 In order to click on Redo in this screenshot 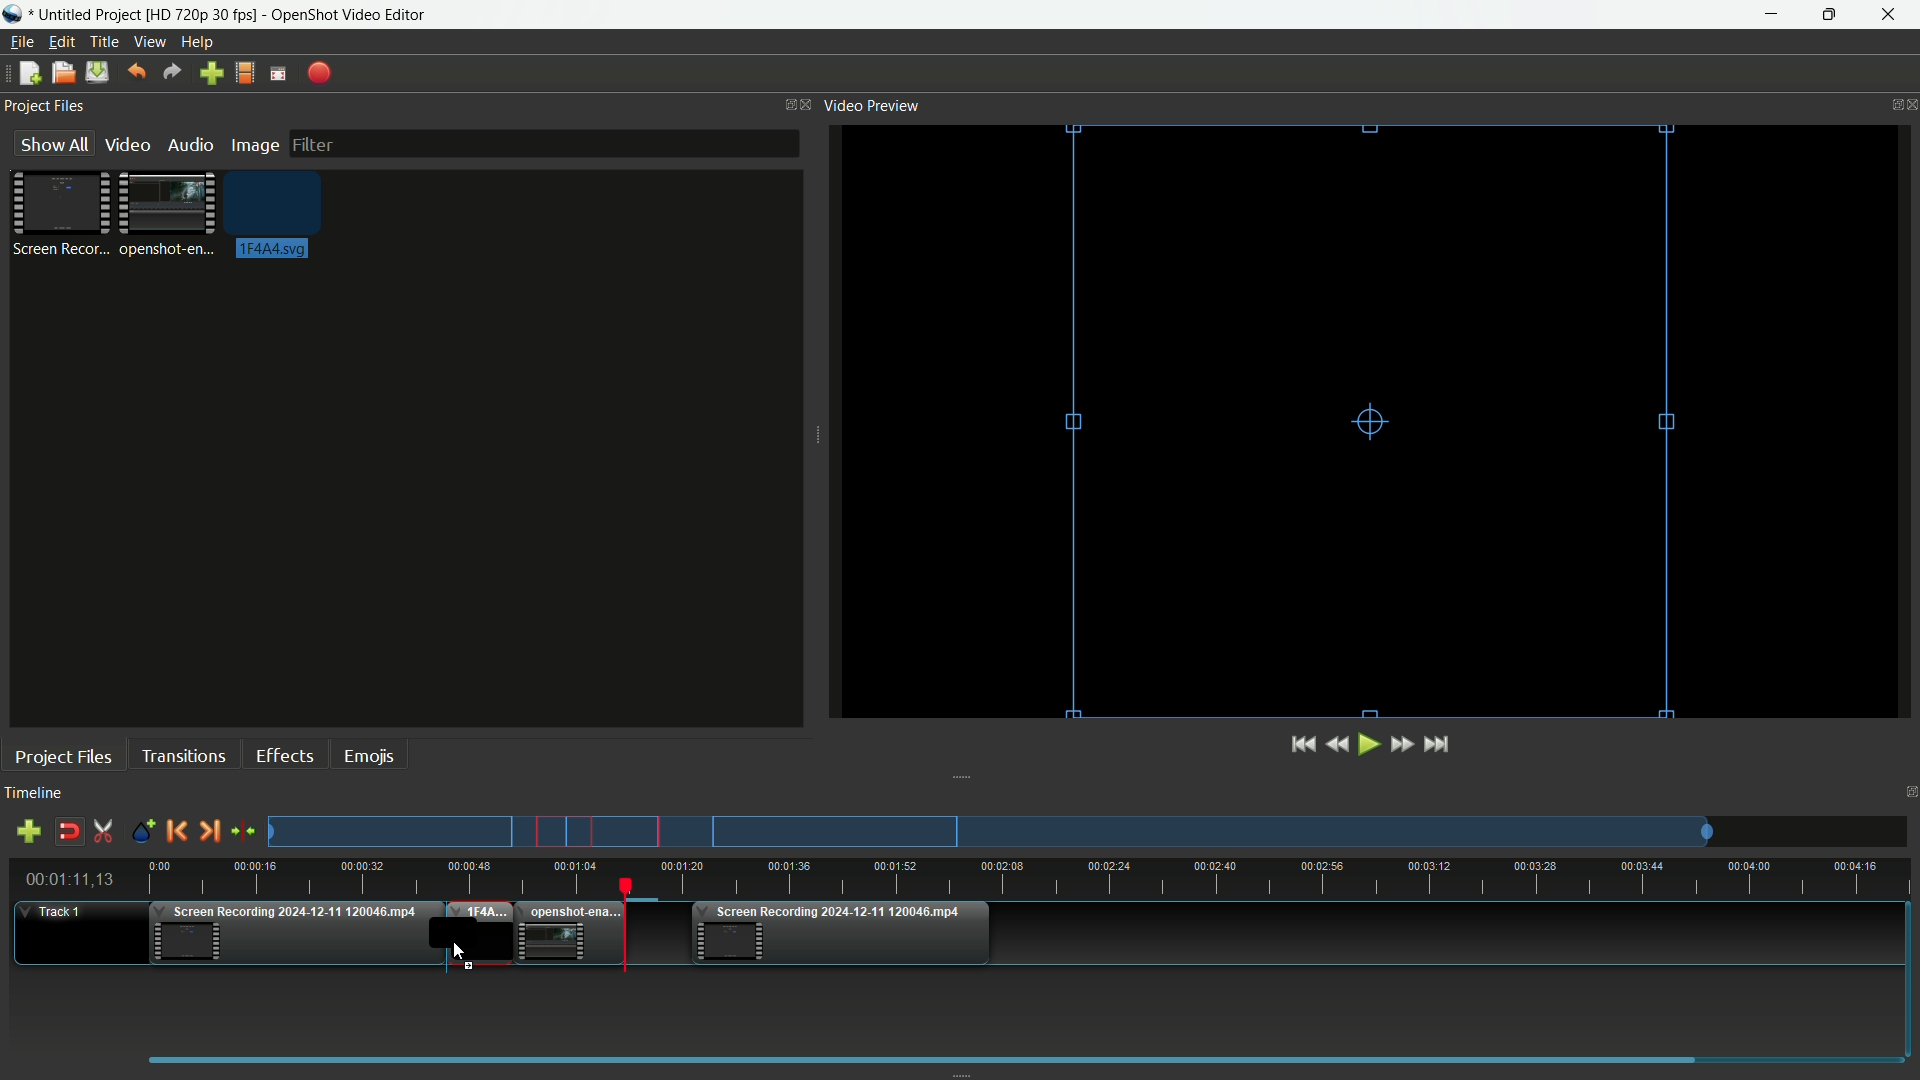, I will do `click(172, 73)`.